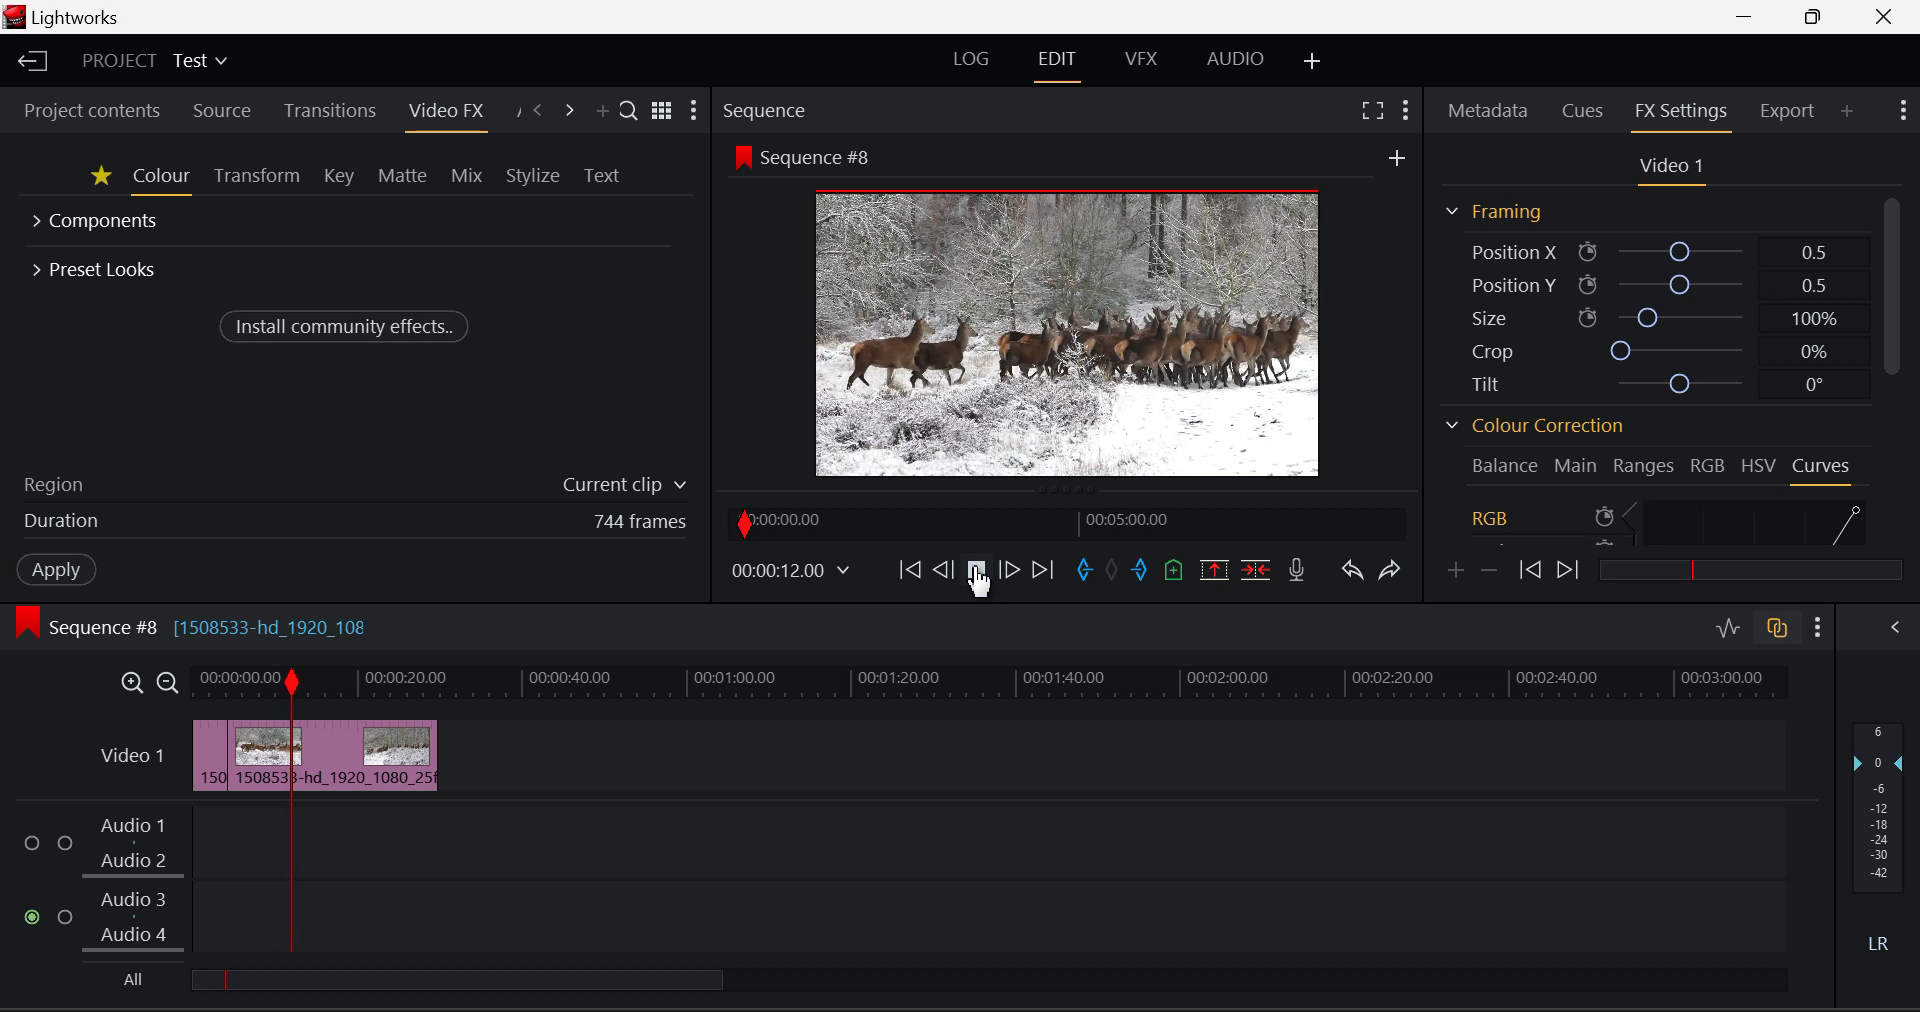 This screenshot has height=1012, width=1920. Describe the element at coordinates (1295, 572) in the screenshot. I see `Record Voiceover` at that location.